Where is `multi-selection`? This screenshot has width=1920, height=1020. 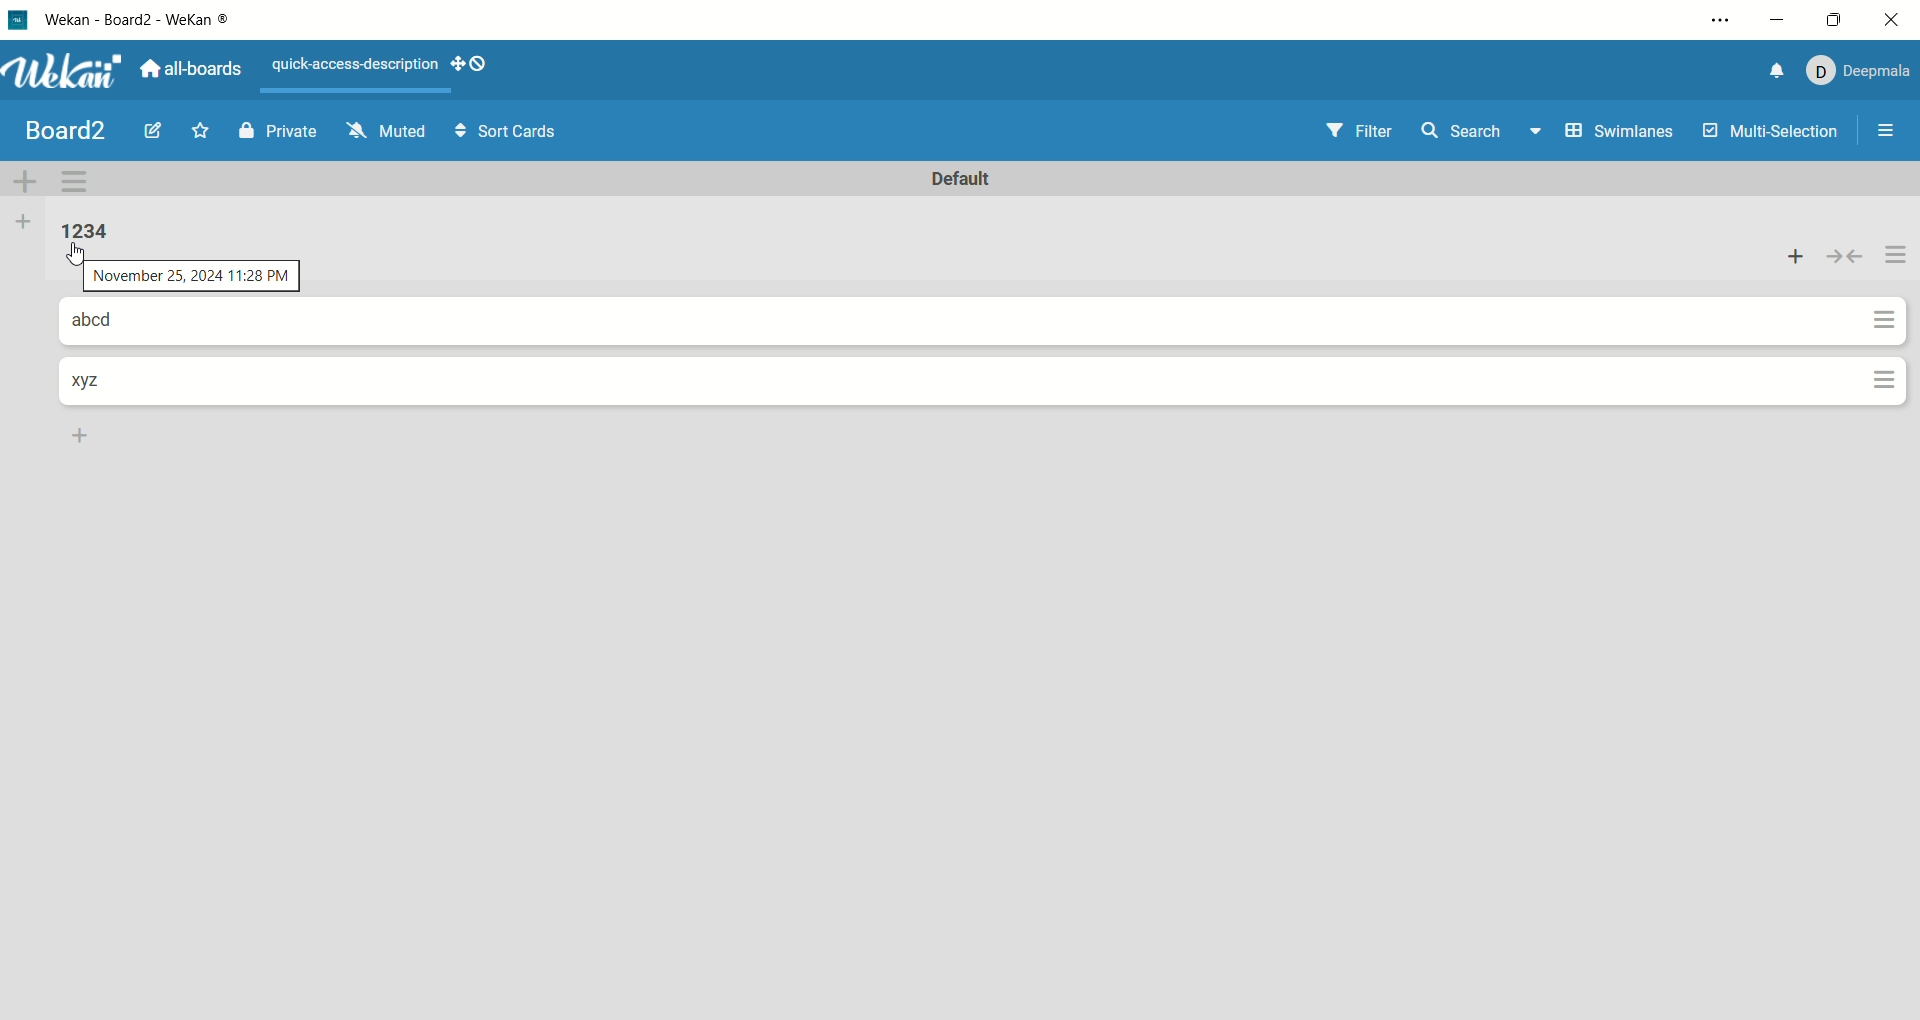 multi-selection is located at coordinates (1771, 133).